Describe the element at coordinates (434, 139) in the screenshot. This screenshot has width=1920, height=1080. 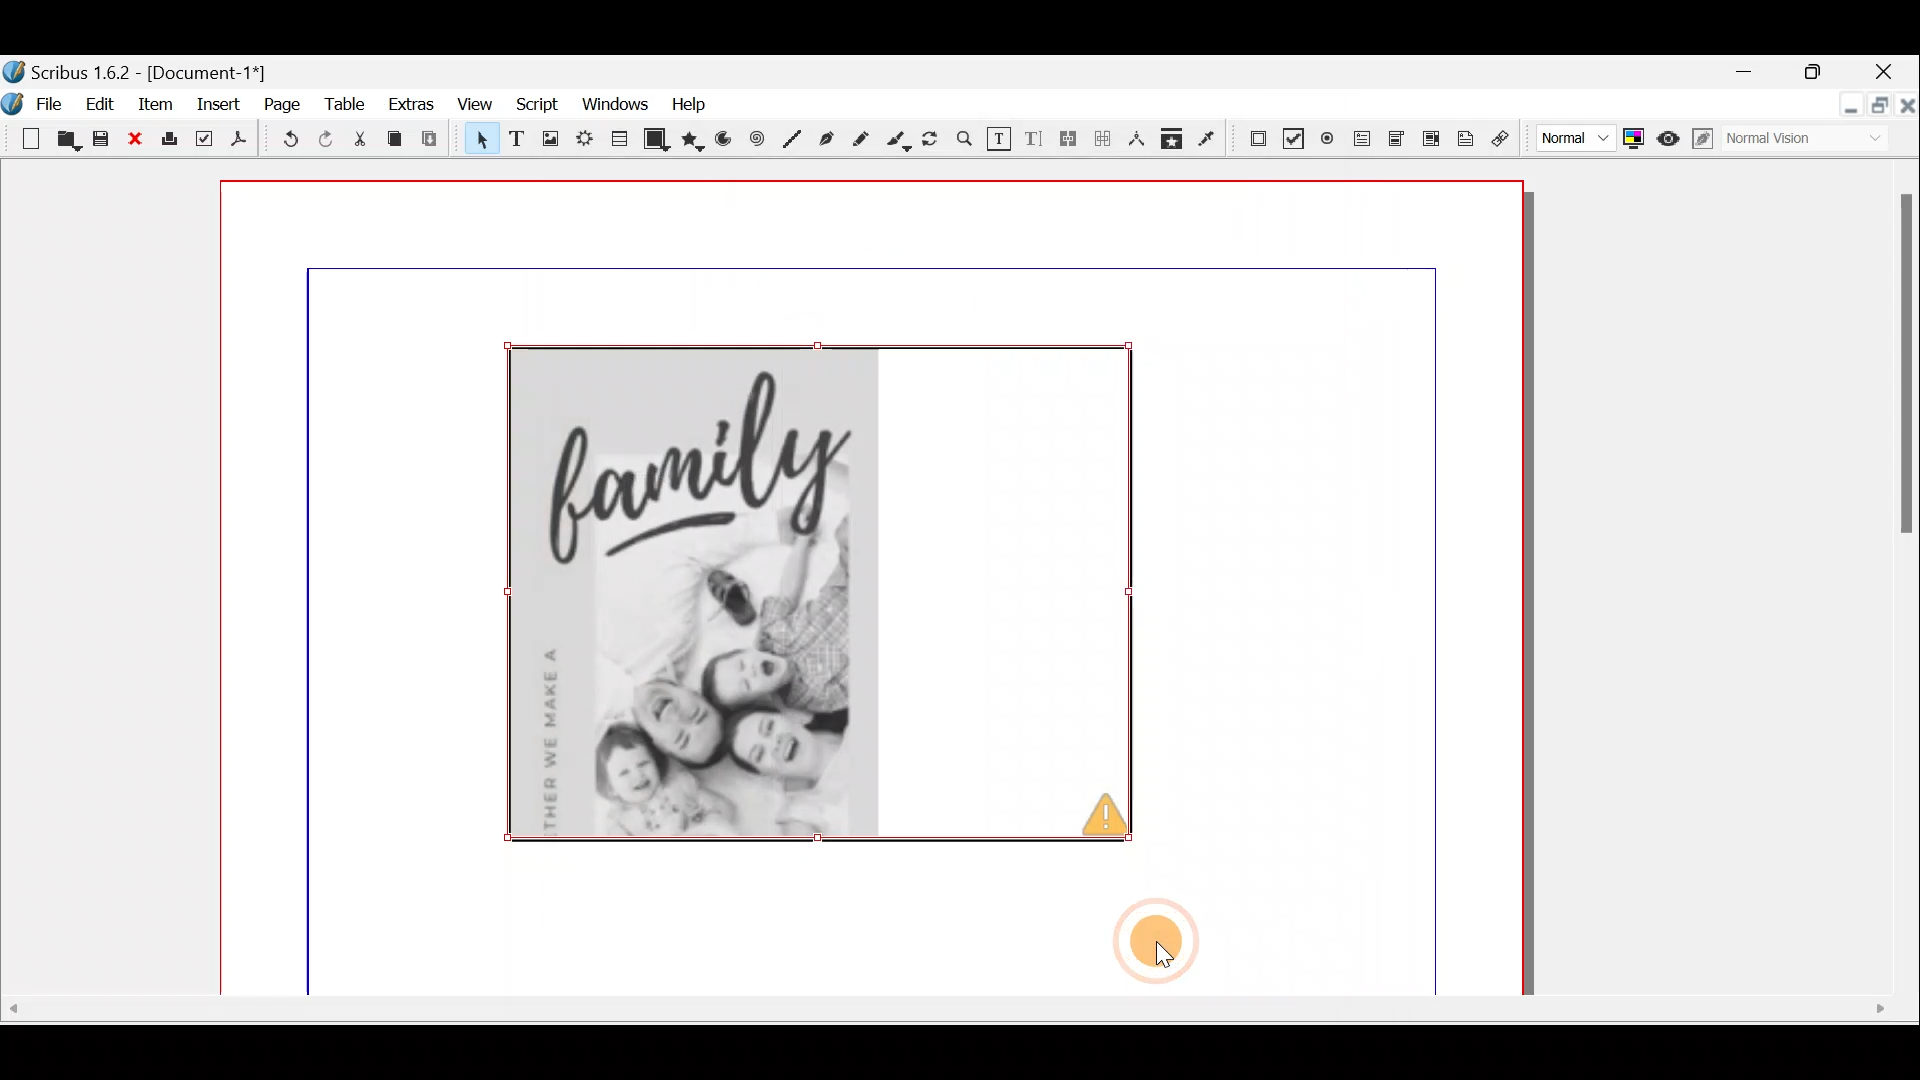
I see `Paste` at that location.